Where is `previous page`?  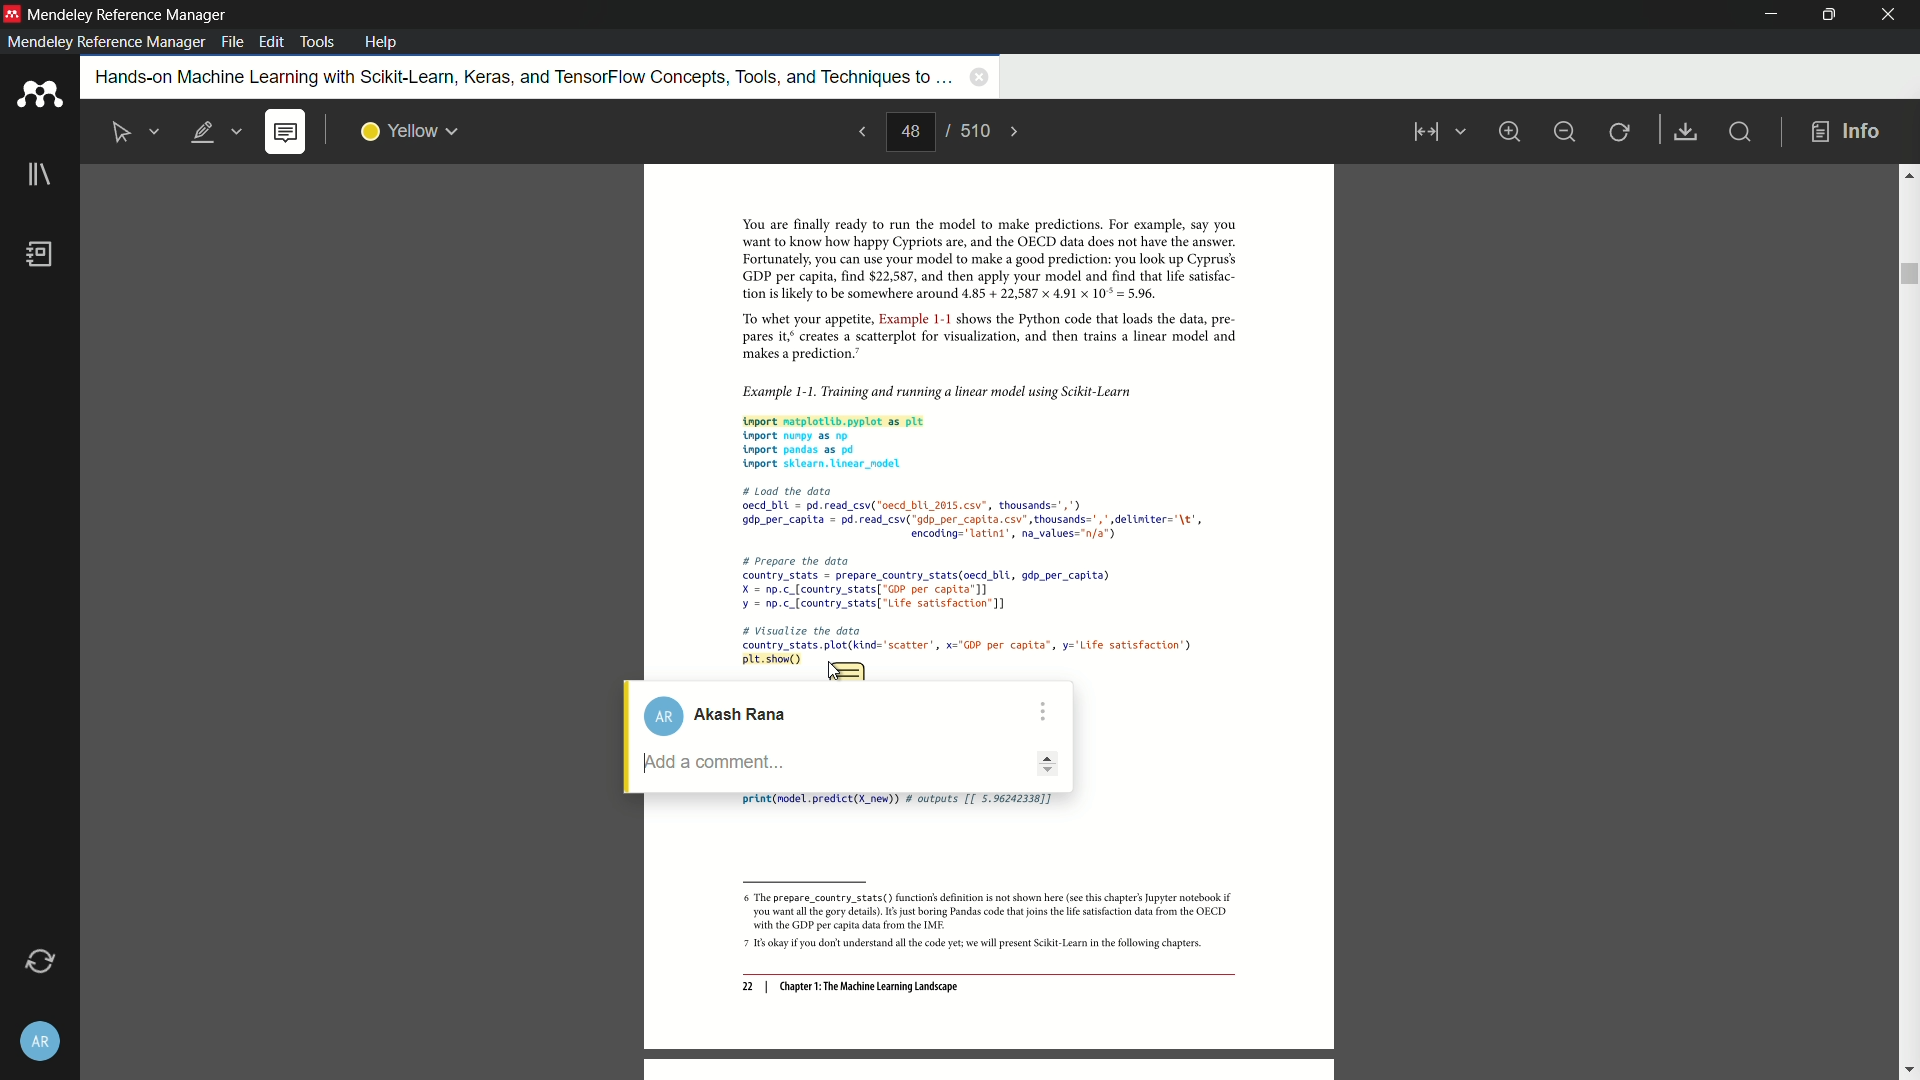 previous page is located at coordinates (860, 131).